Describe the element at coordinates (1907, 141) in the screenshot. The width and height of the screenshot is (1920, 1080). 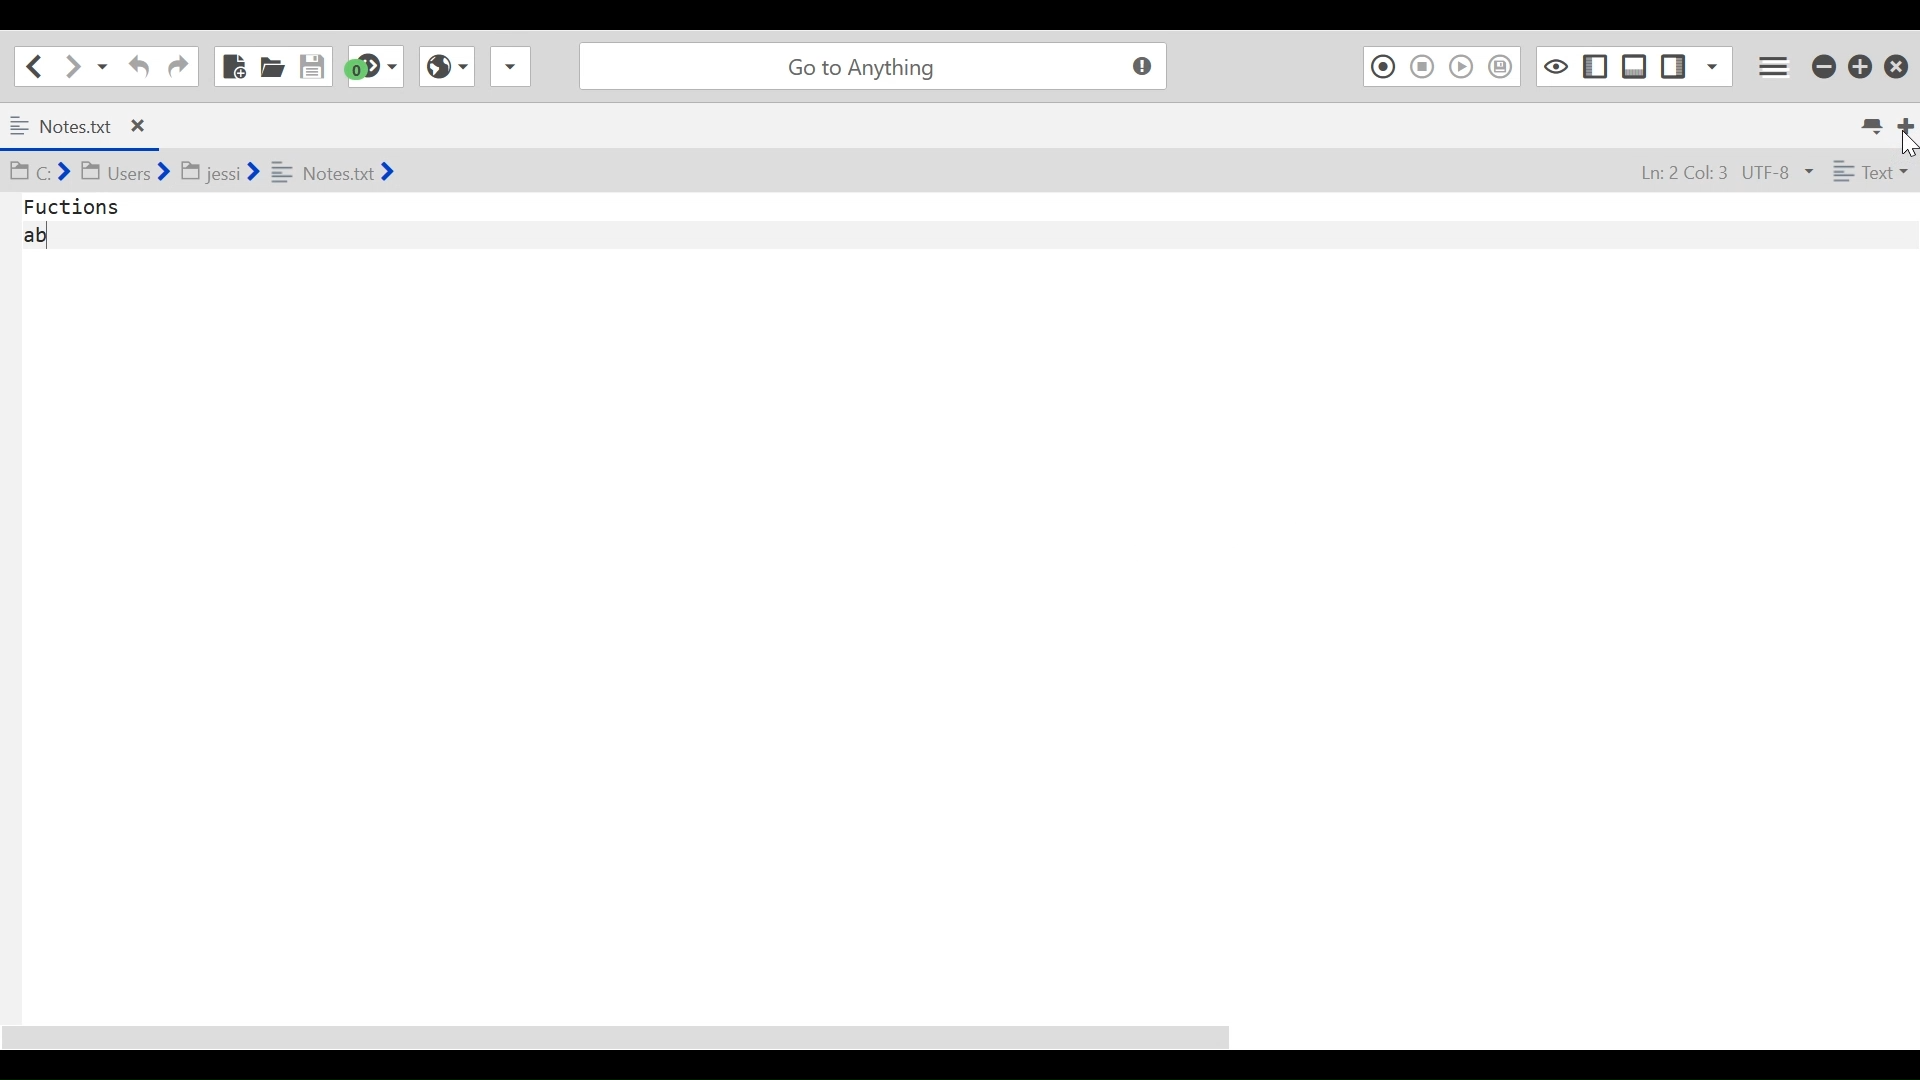
I see `Cursor` at that location.